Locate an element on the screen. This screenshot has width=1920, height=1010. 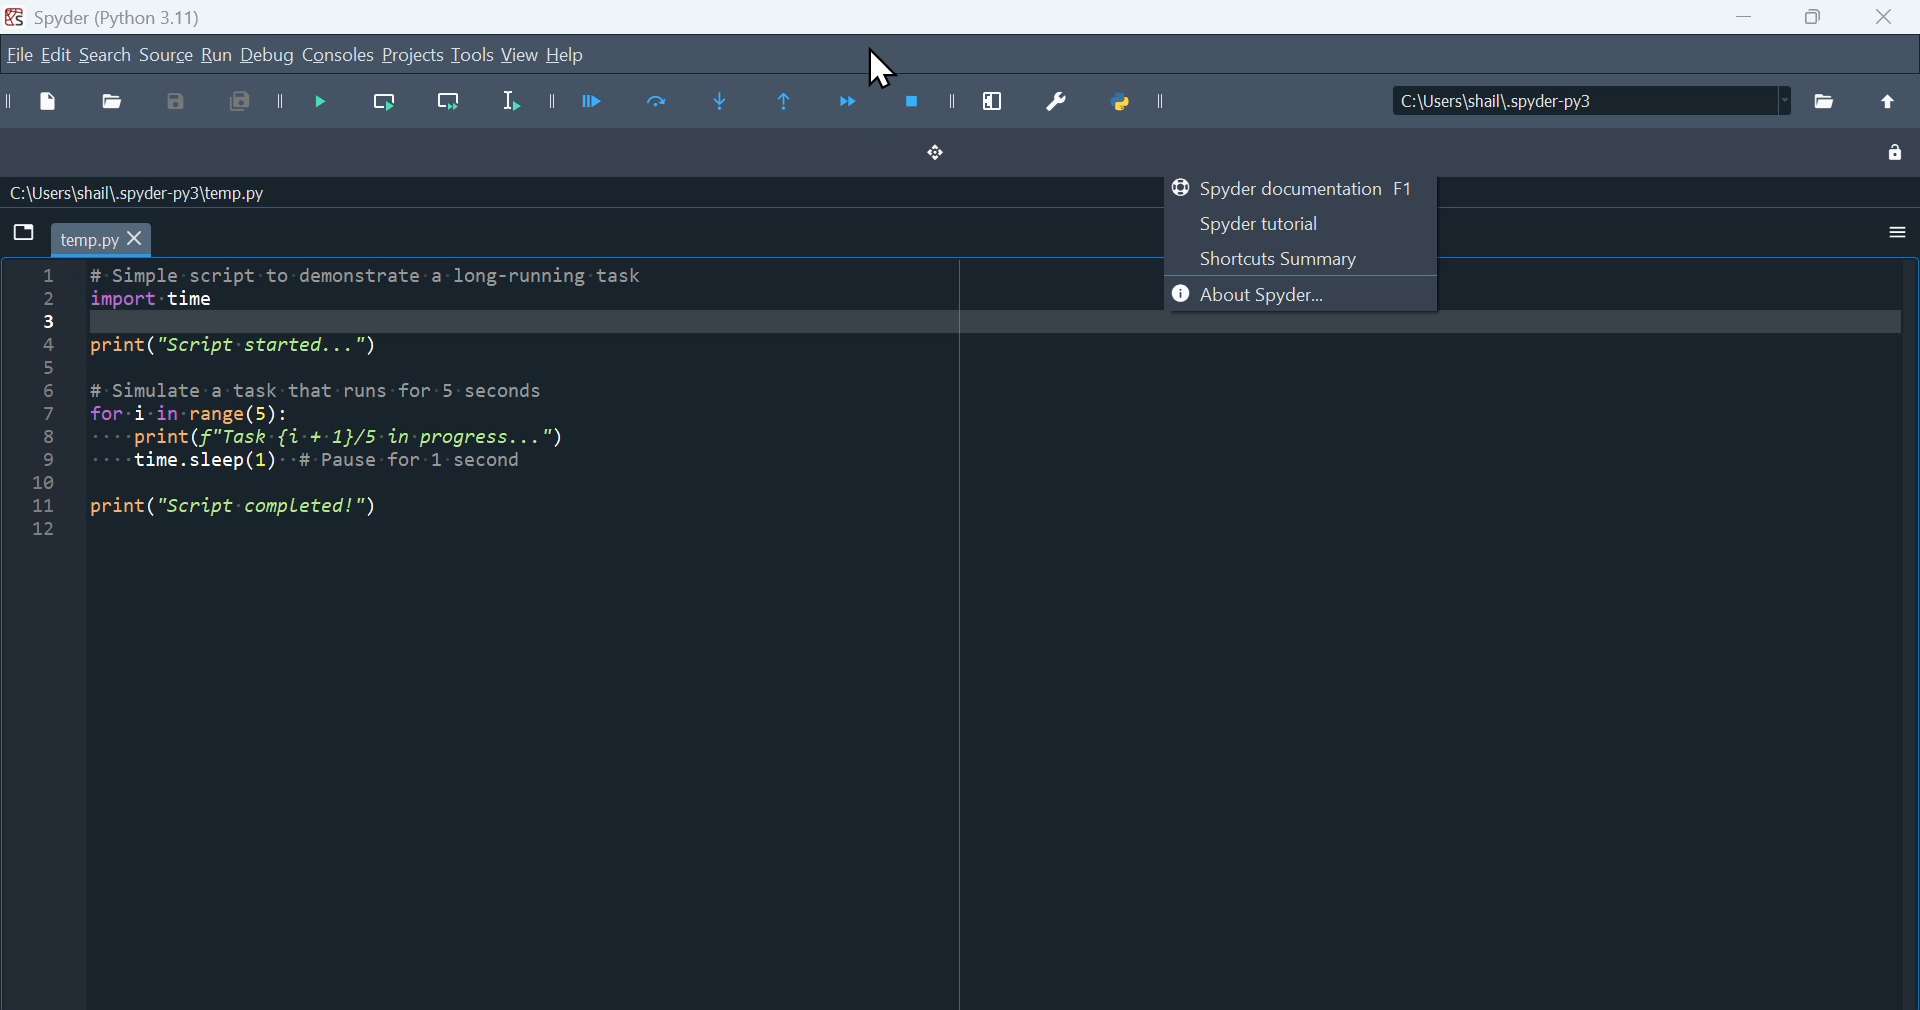
File is located at coordinates (20, 51).